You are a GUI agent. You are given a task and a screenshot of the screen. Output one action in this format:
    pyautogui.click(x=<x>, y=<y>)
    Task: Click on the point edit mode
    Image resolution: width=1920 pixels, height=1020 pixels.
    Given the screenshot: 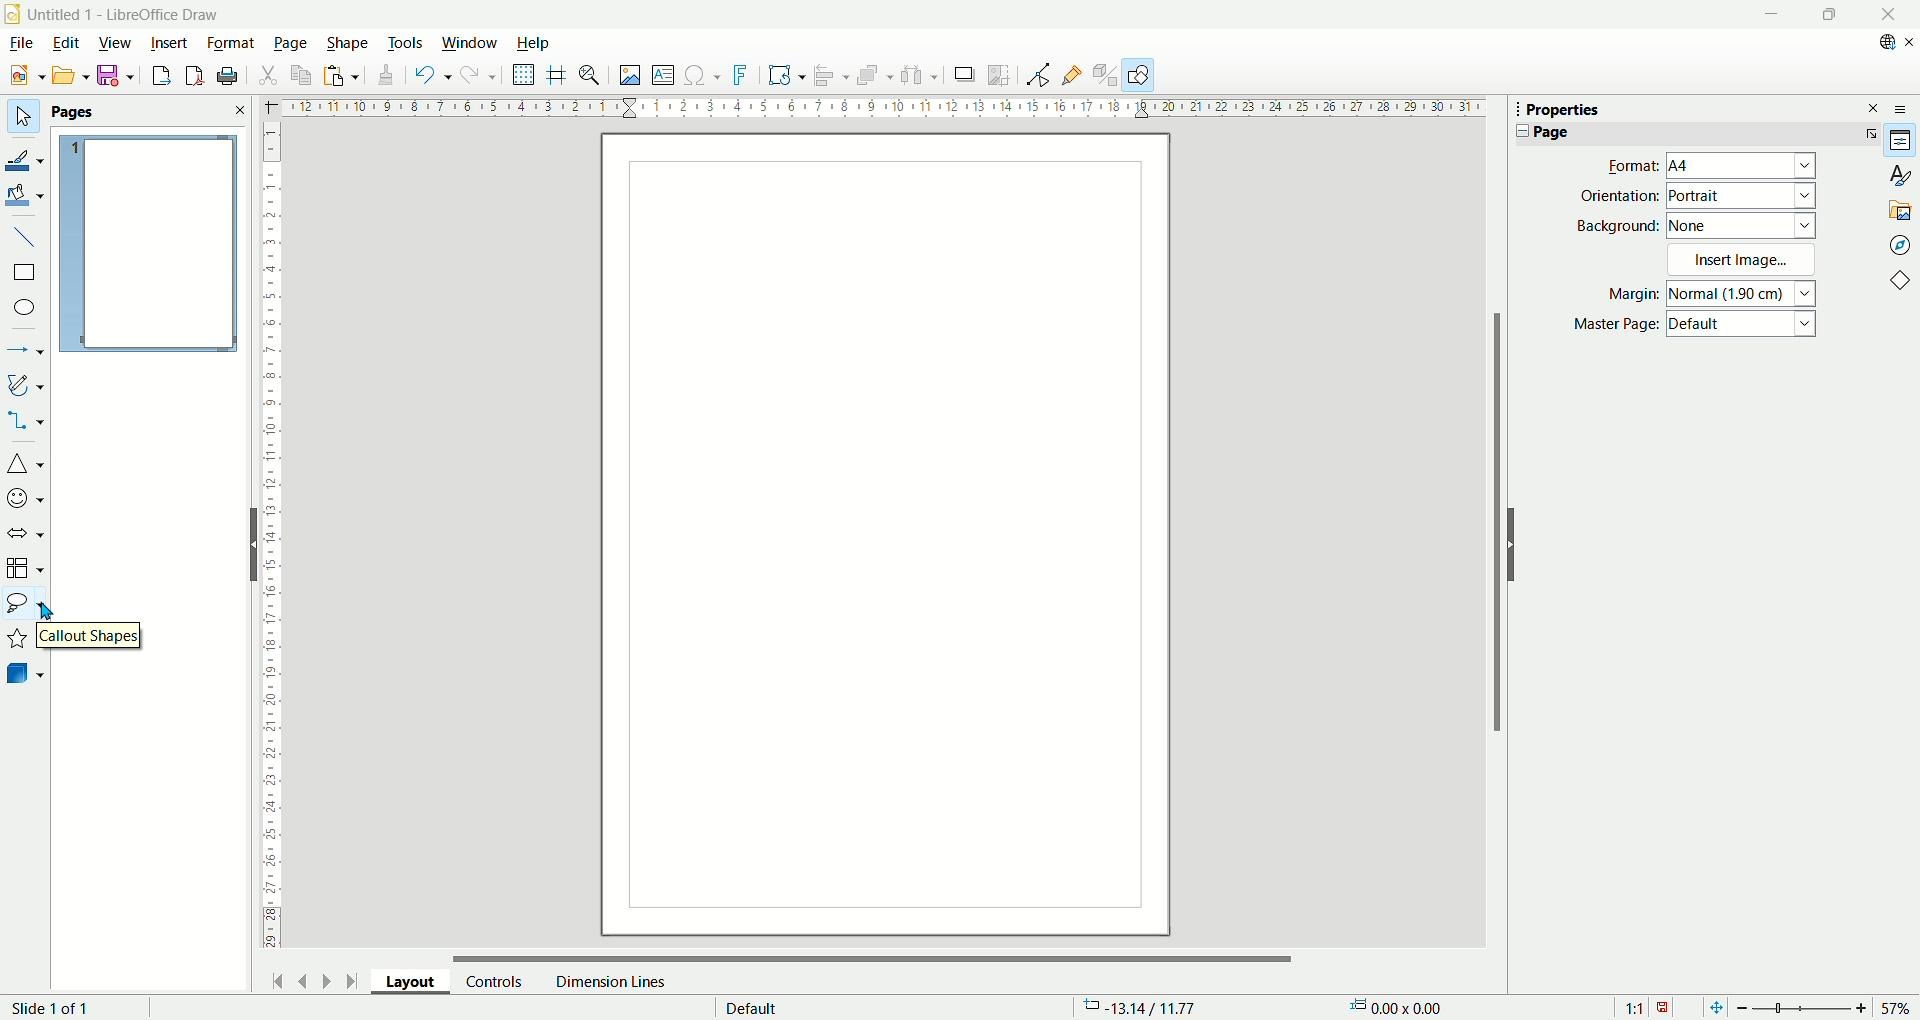 What is the action you would take?
    pyautogui.click(x=1037, y=75)
    